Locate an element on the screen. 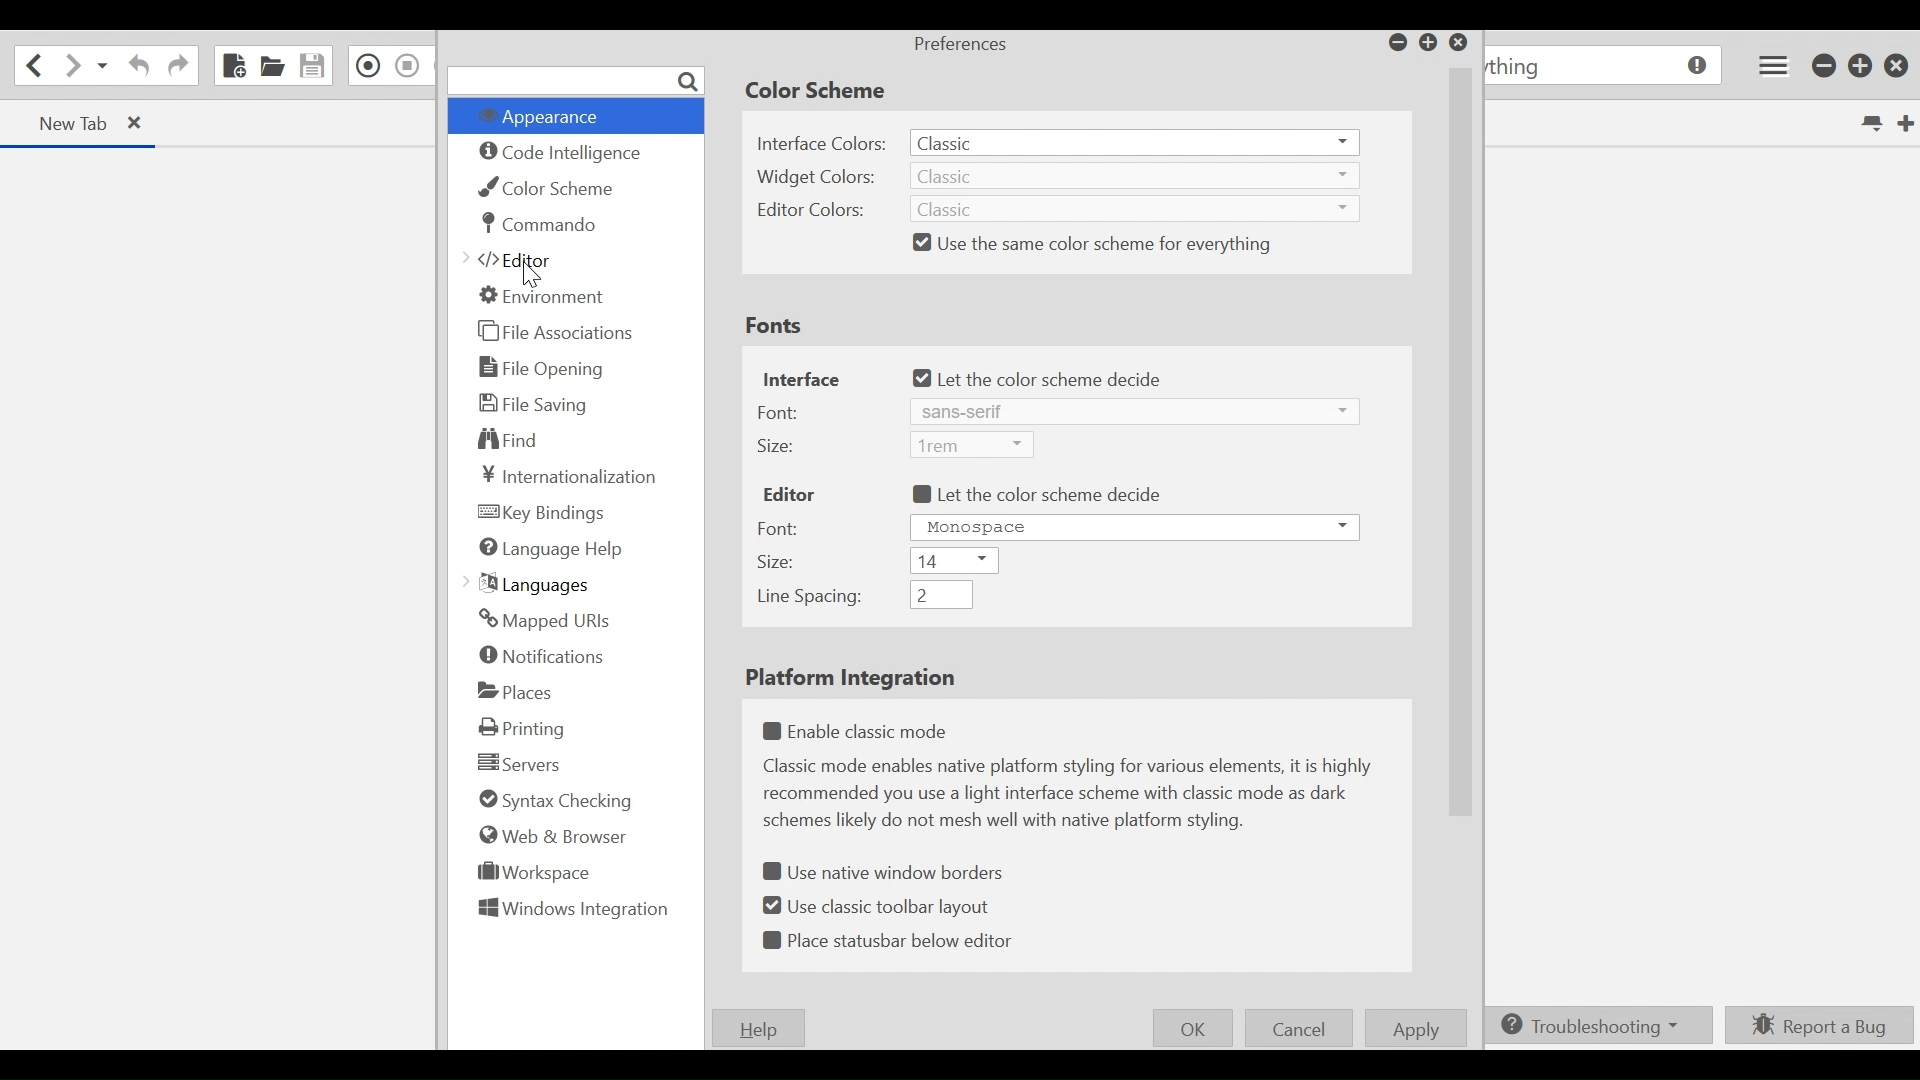  (un)select Enable classic mode is located at coordinates (1065, 784).